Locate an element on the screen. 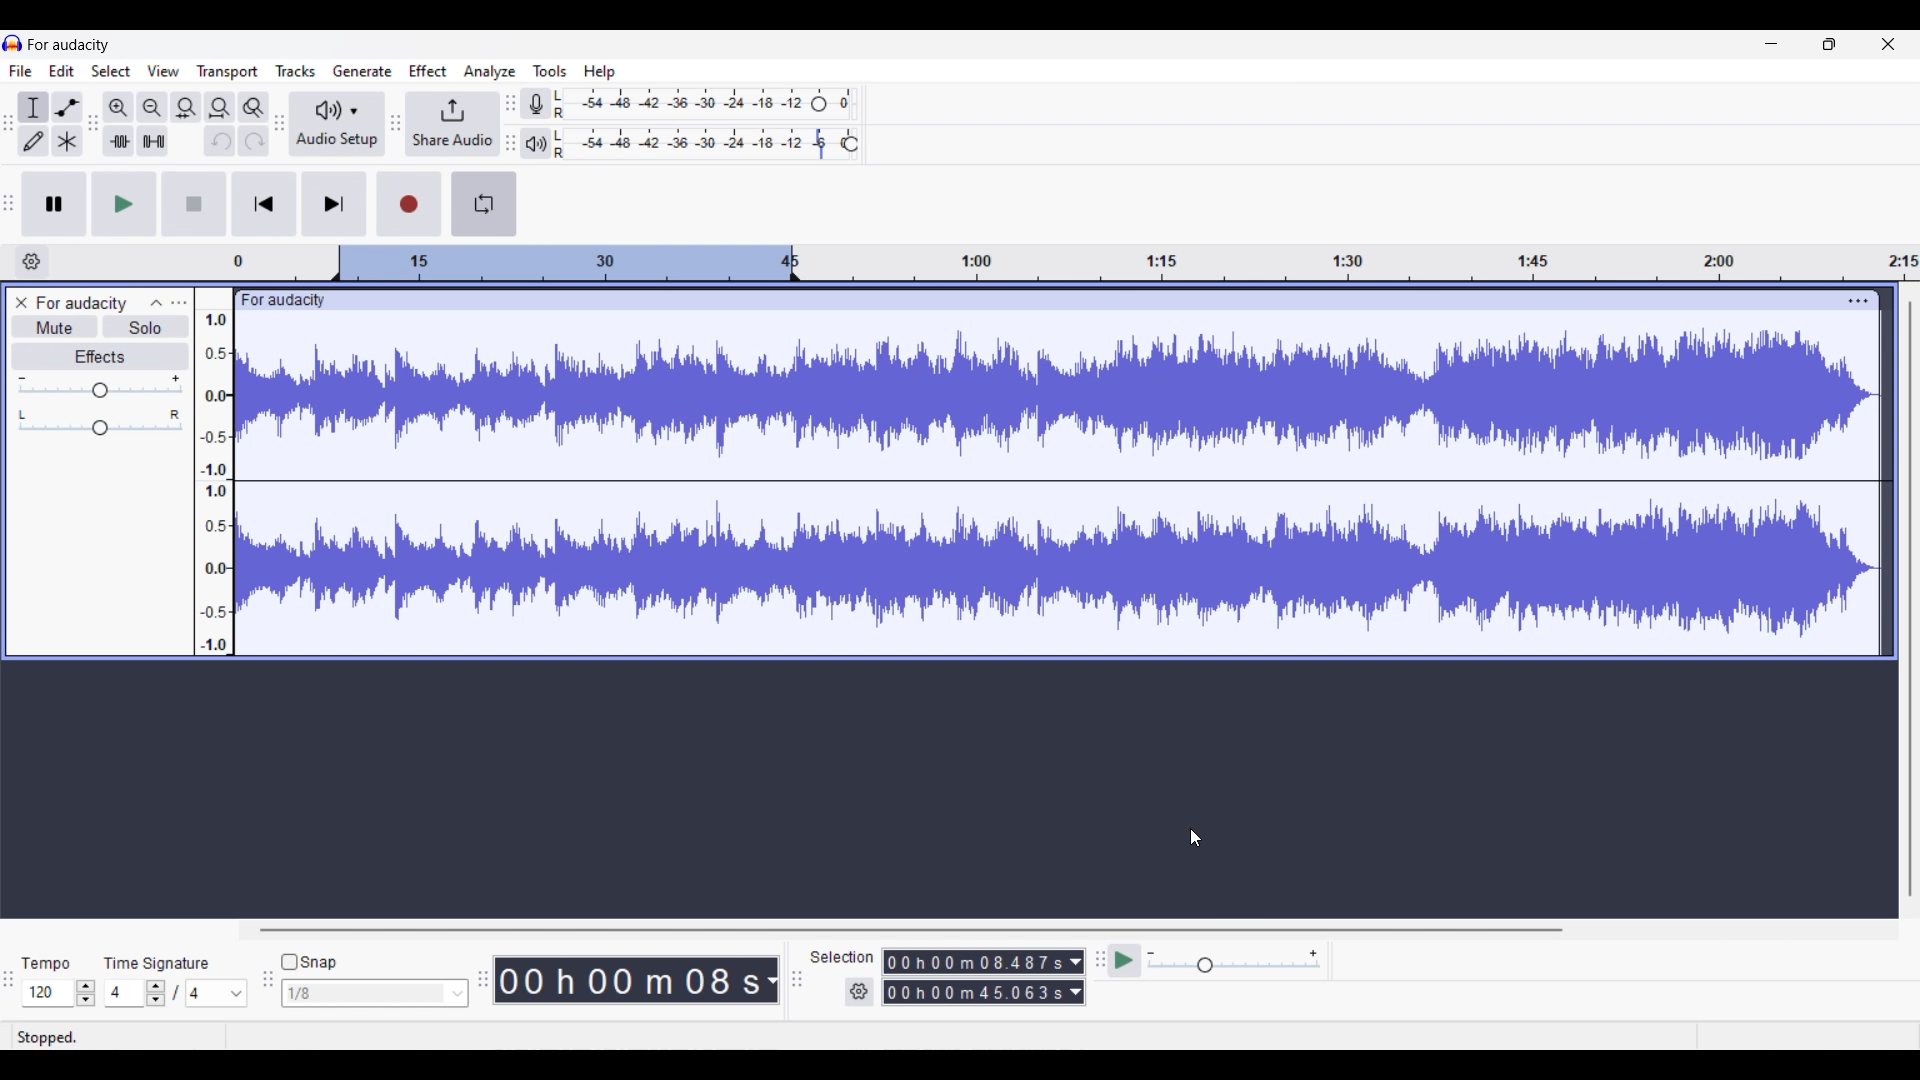  Effect menu is located at coordinates (427, 70).